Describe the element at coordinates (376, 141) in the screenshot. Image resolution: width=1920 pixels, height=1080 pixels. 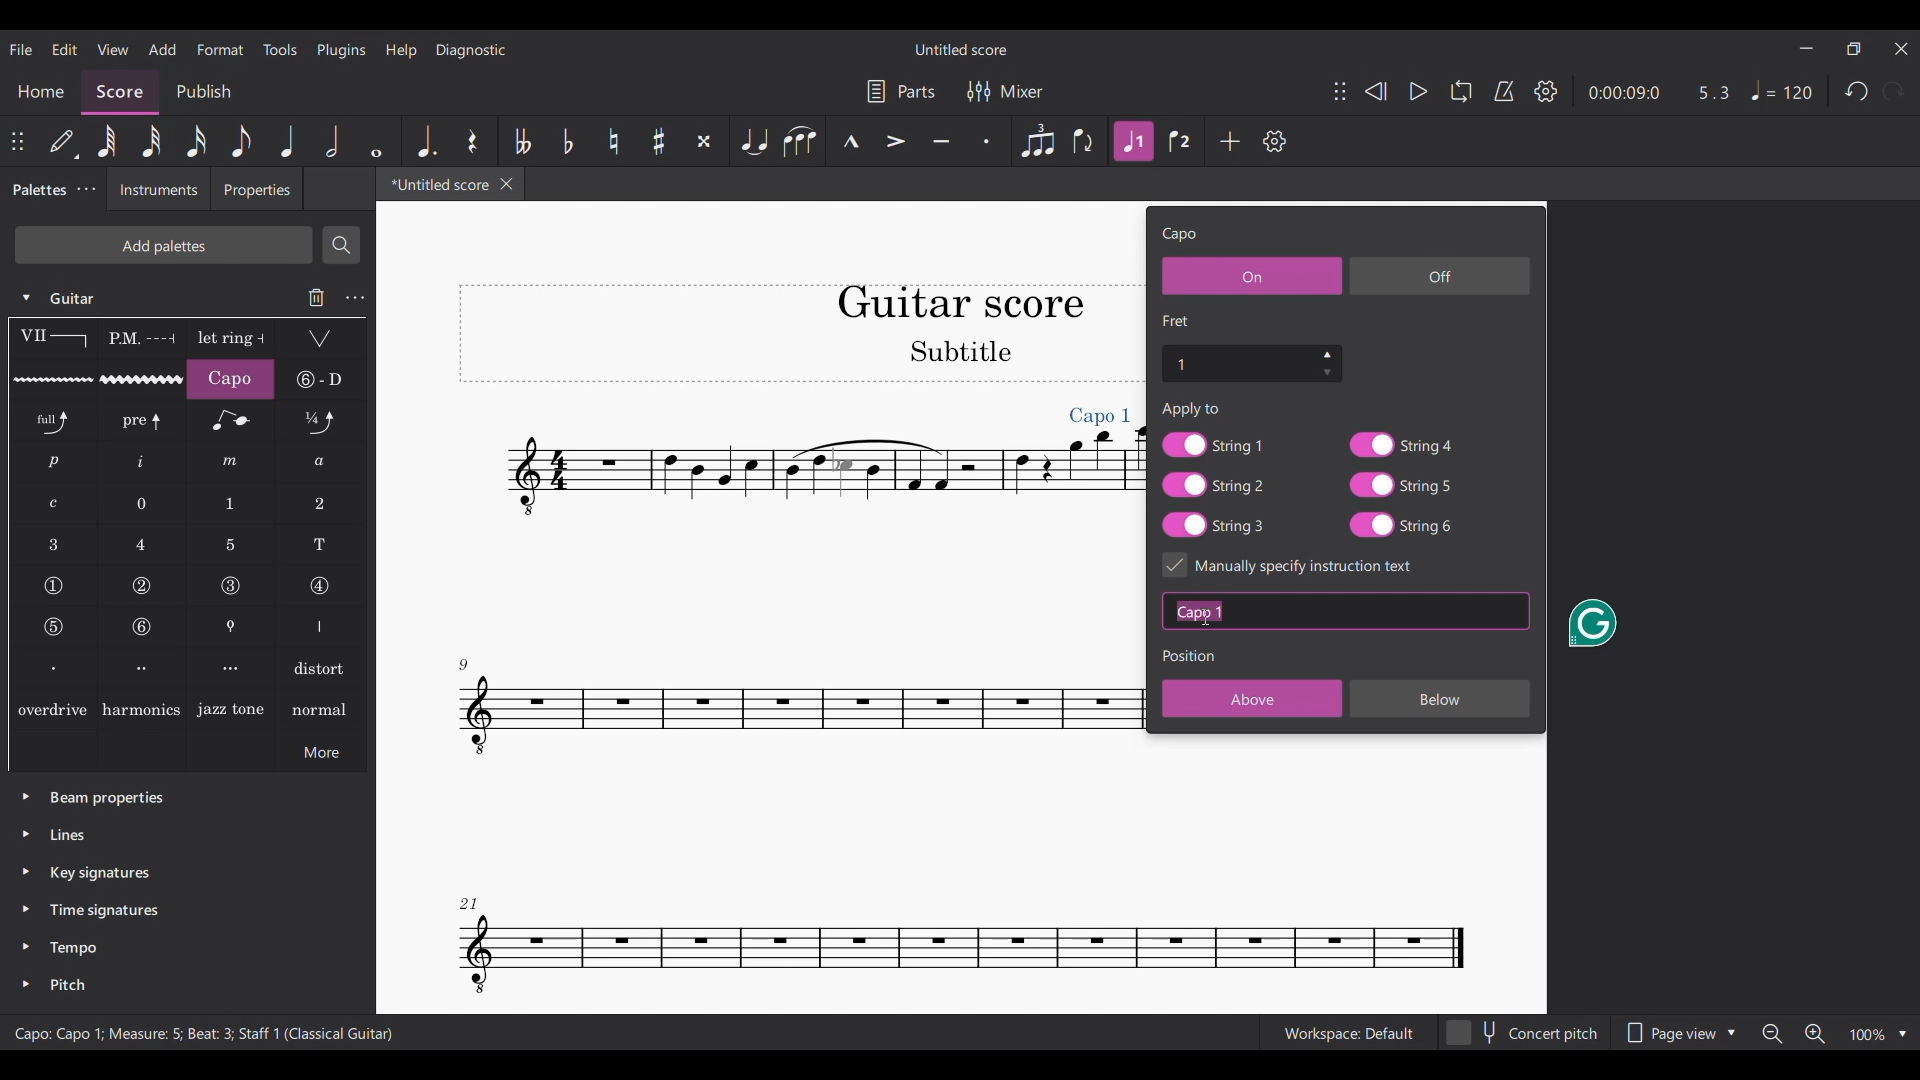
I see `Whole note` at that location.